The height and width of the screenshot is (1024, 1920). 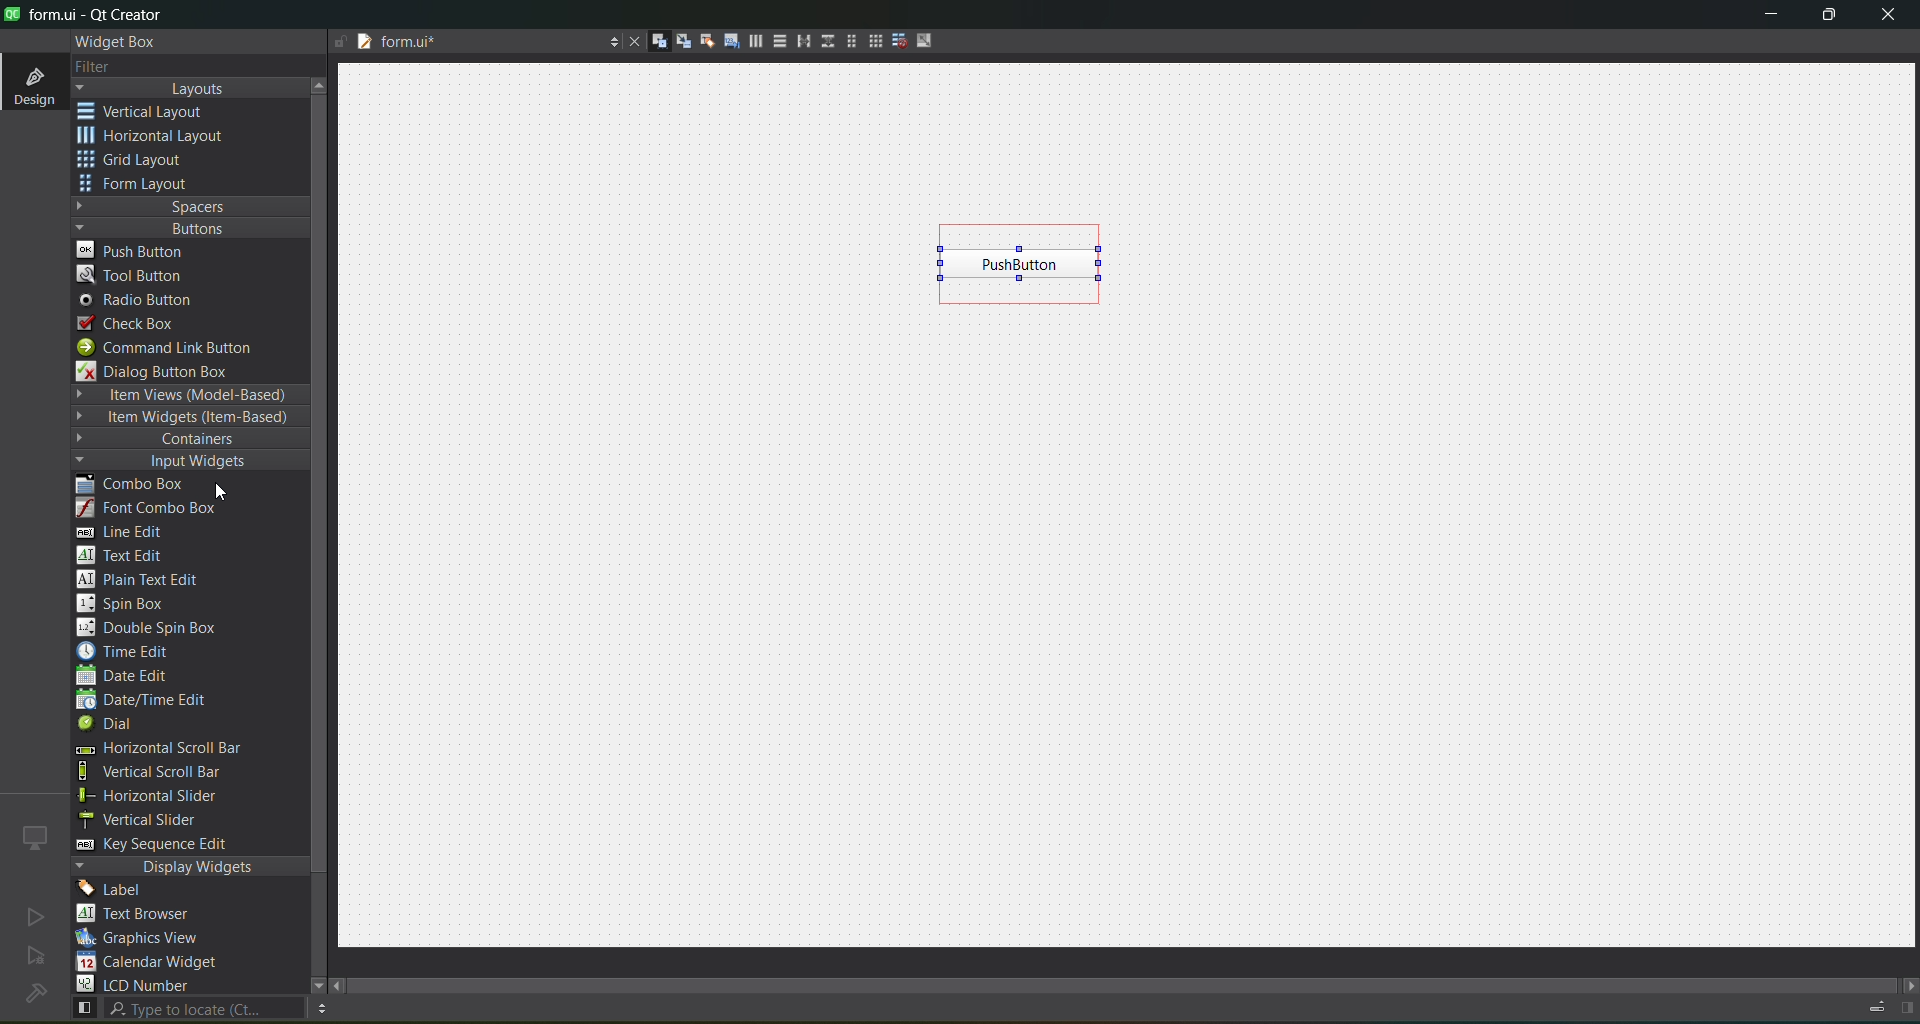 What do you see at coordinates (145, 485) in the screenshot?
I see `combo box` at bounding box center [145, 485].